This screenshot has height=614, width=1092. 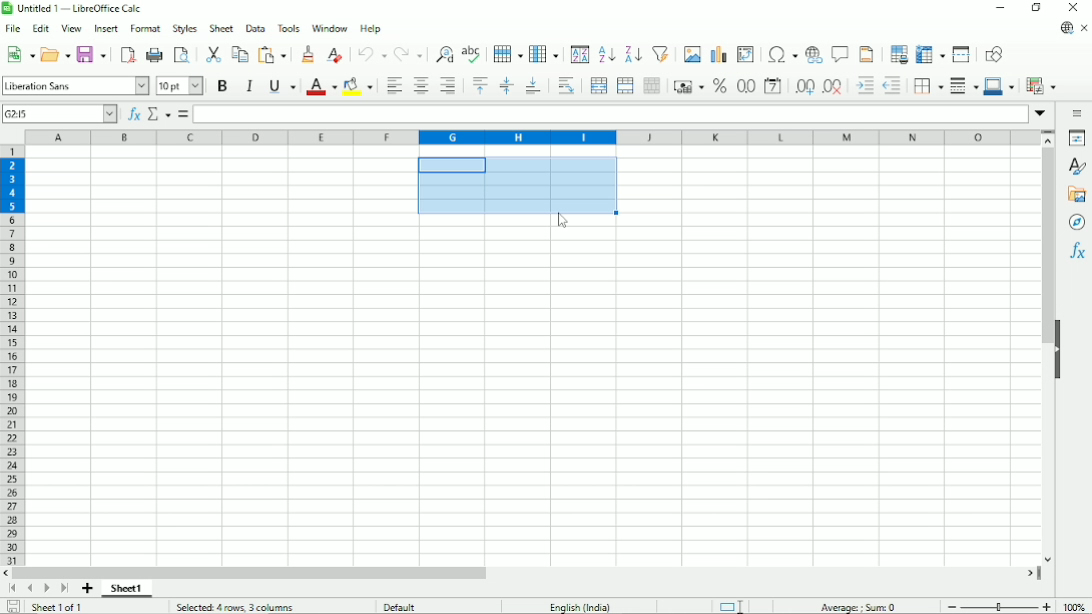 I want to click on Functions, so click(x=1076, y=254).